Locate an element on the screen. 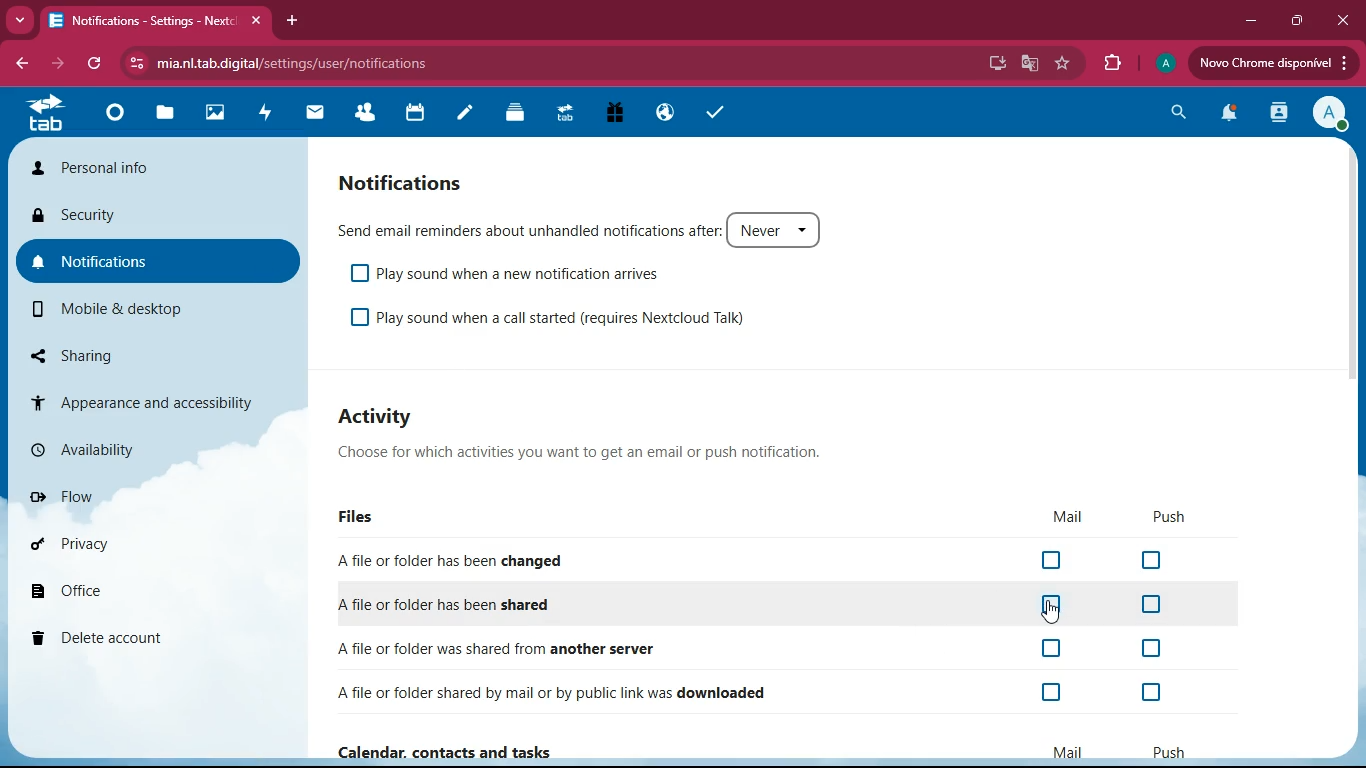 The height and width of the screenshot is (768, 1366). favourite is located at coordinates (1065, 64).